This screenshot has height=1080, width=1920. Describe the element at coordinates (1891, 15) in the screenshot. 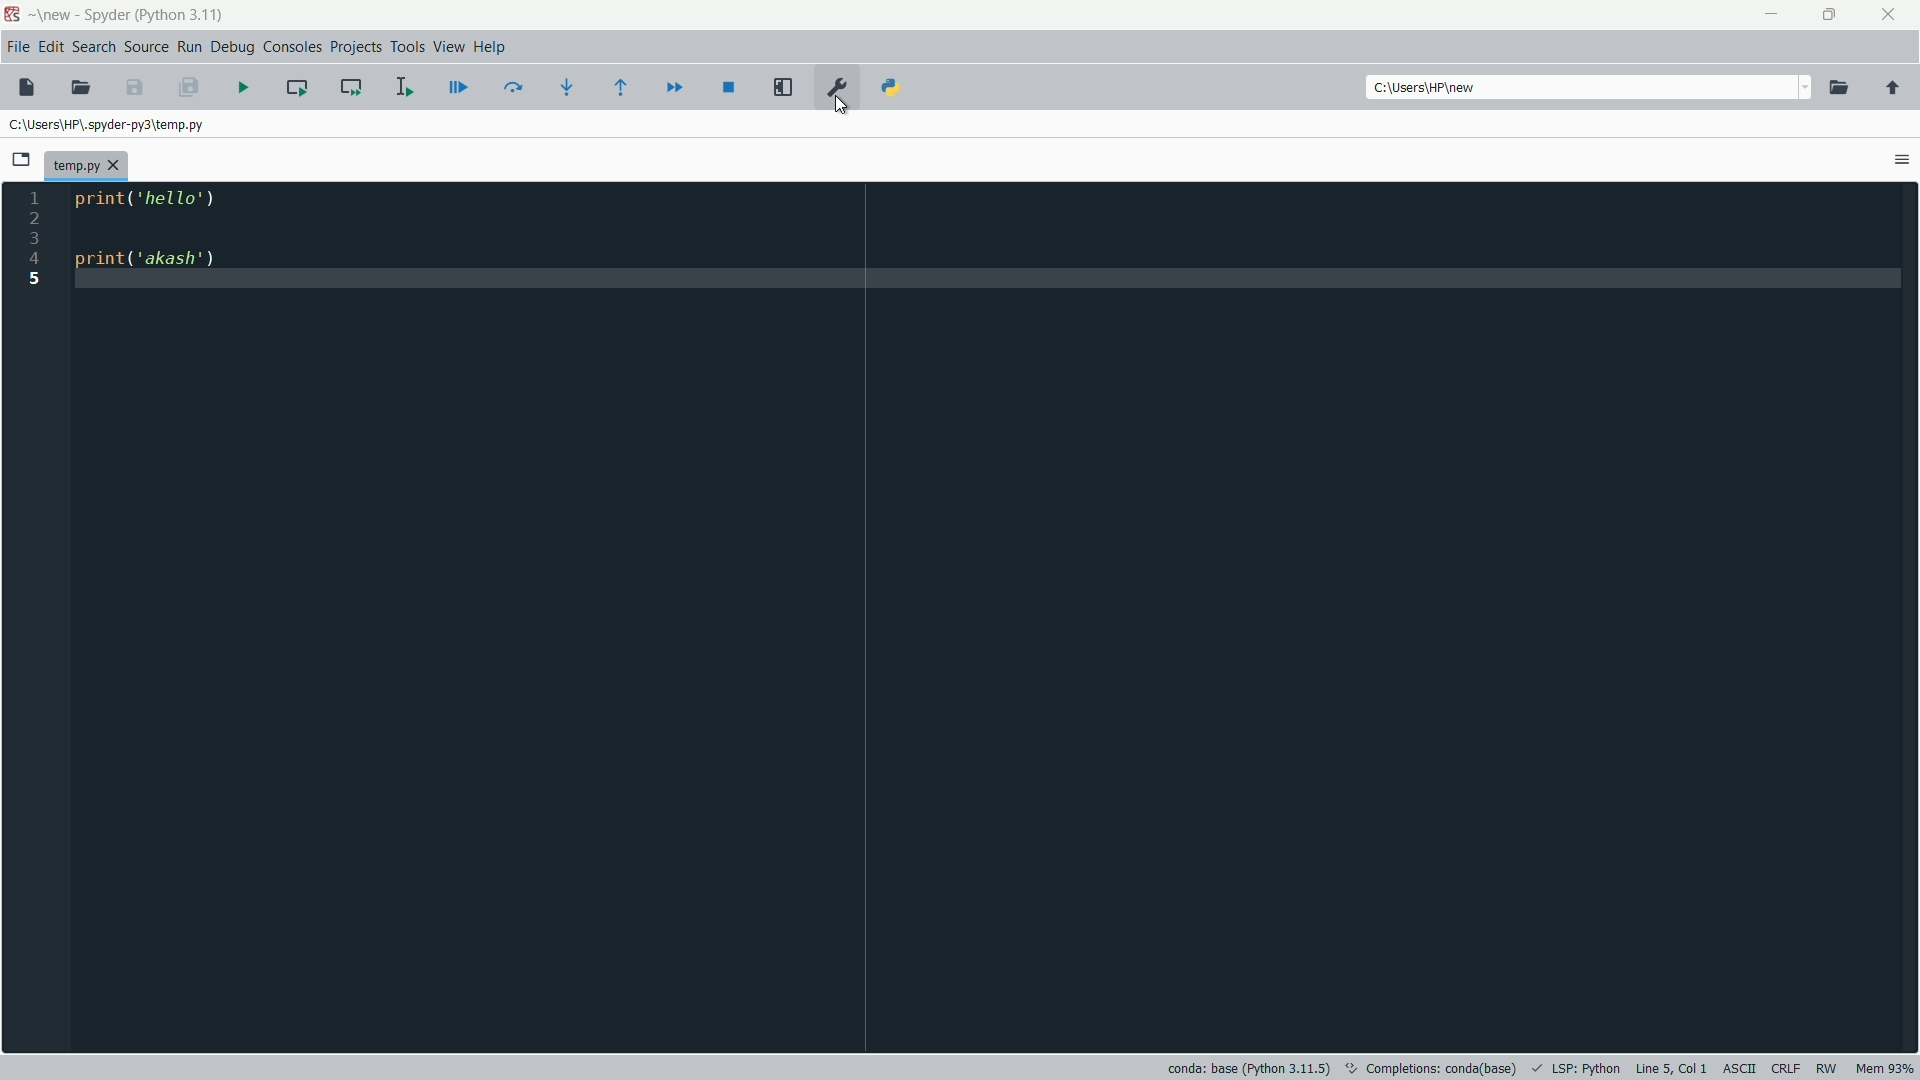

I see `close app` at that location.